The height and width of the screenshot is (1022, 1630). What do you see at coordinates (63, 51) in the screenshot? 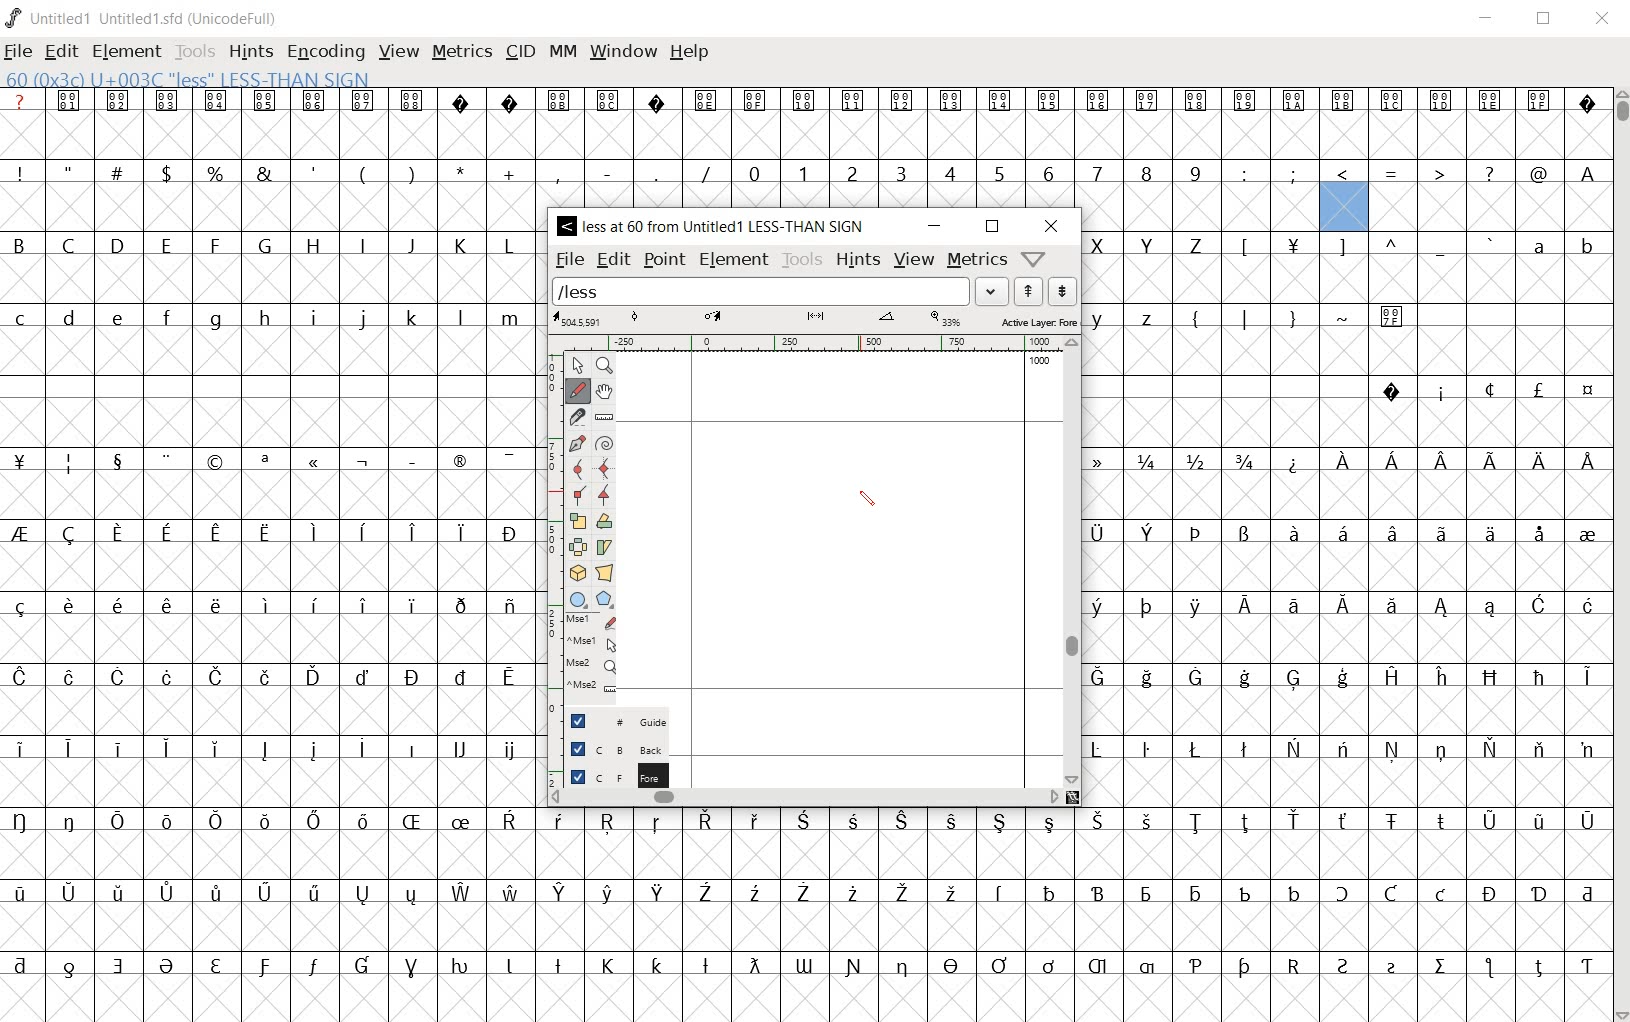
I see `edit` at bounding box center [63, 51].